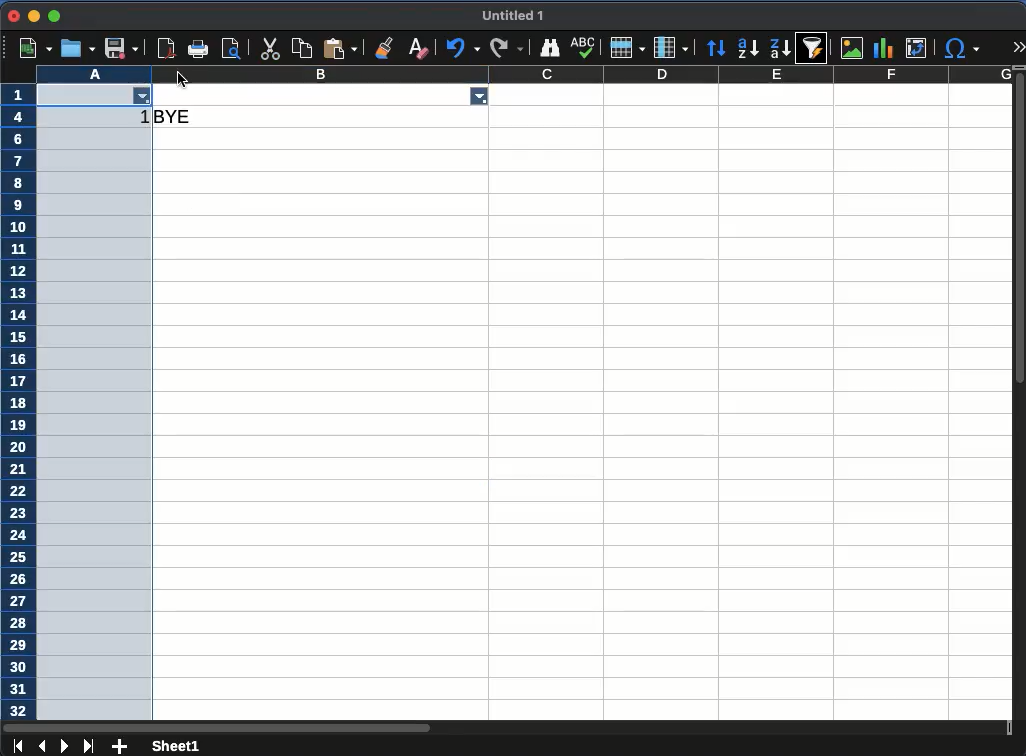 The height and width of the screenshot is (756, 1026). What do you see at coordinates (417, 49) in the screenshot?
I see `clear formatting` at bounding box center [417, 49].